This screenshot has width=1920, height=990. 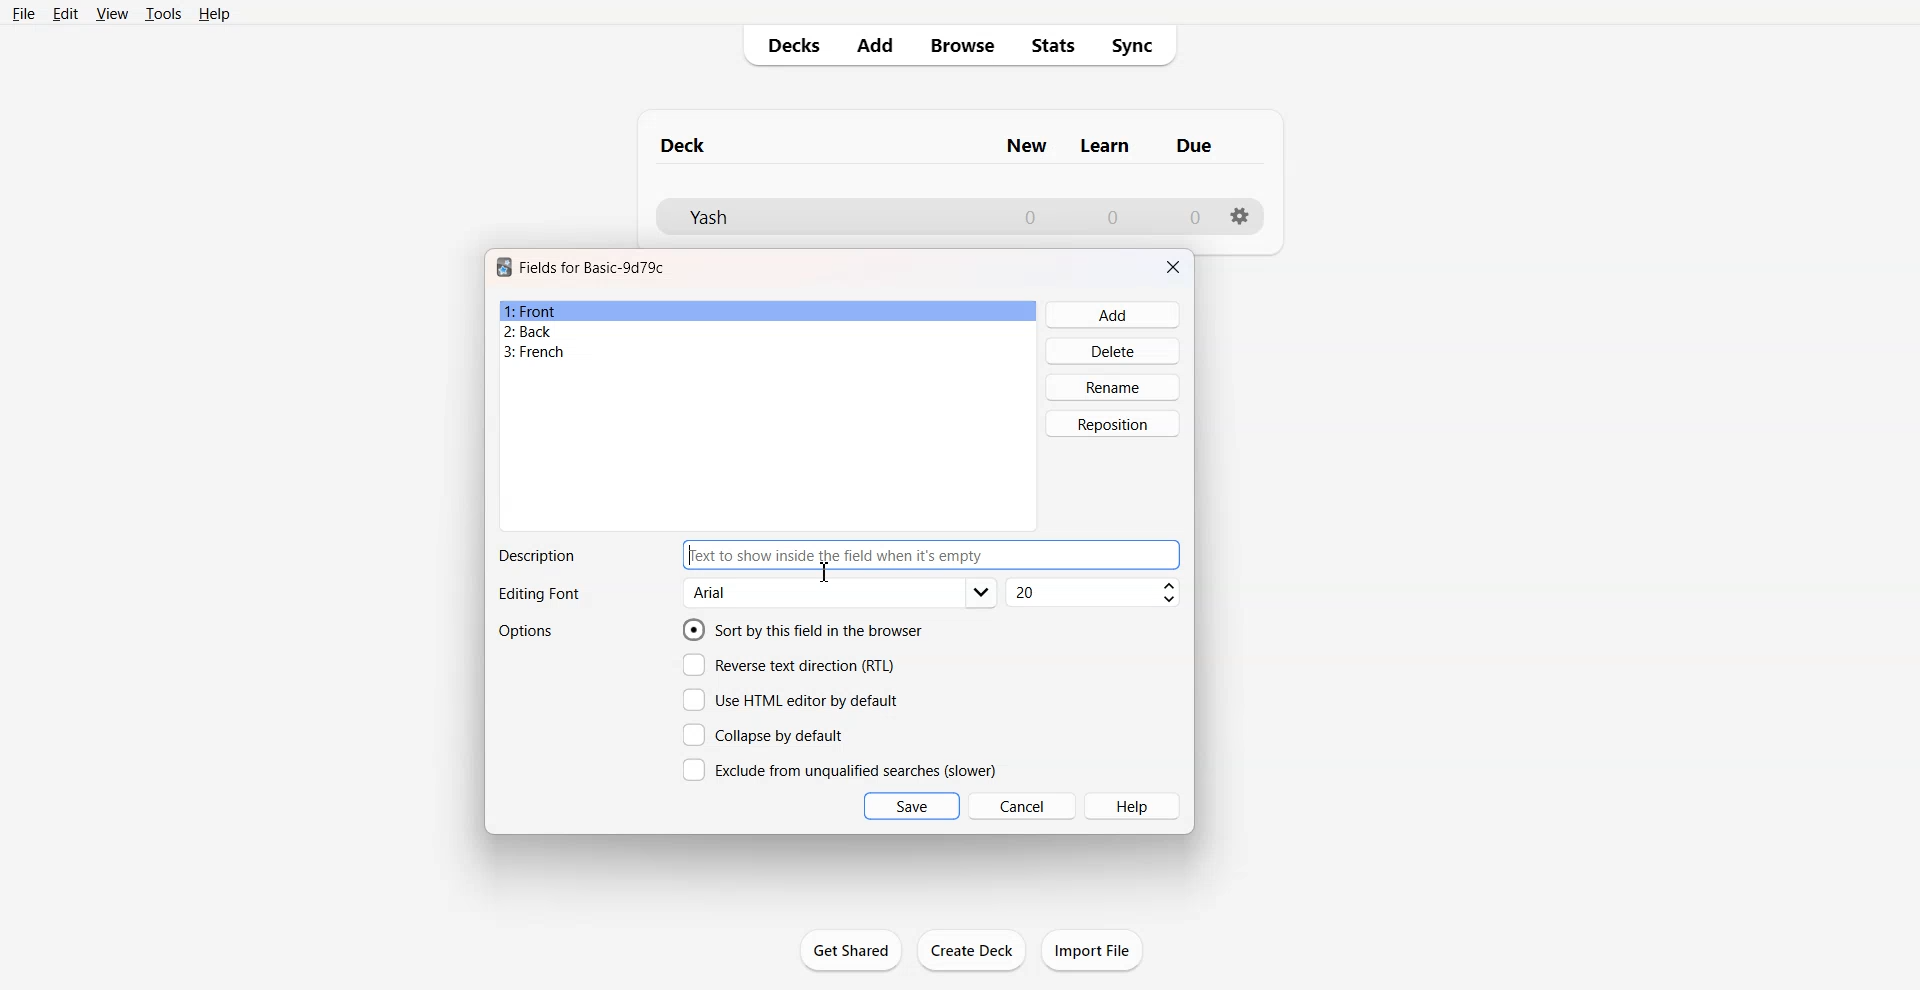 I want to click on View, so click(x=113, y=13).